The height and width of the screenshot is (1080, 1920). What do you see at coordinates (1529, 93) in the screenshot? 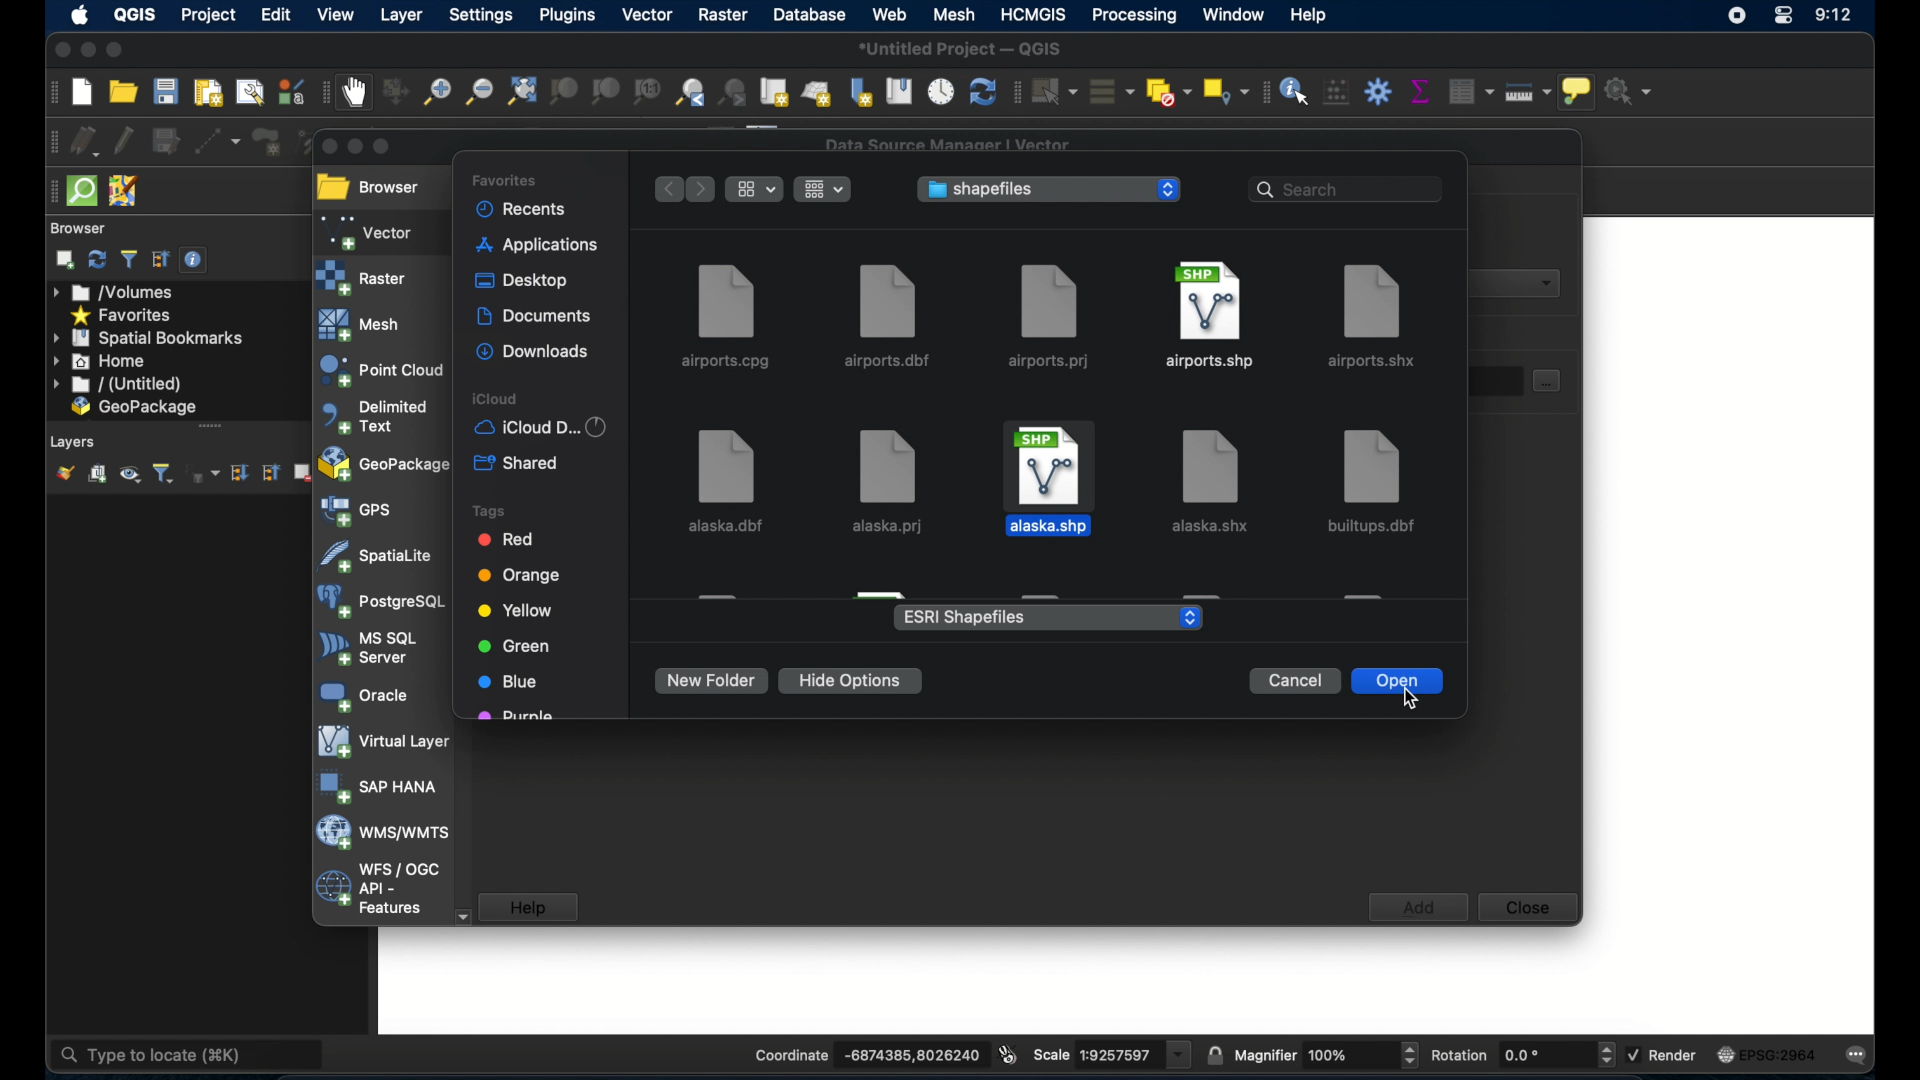
I see `measure line` at bounding box center [1529, 93].